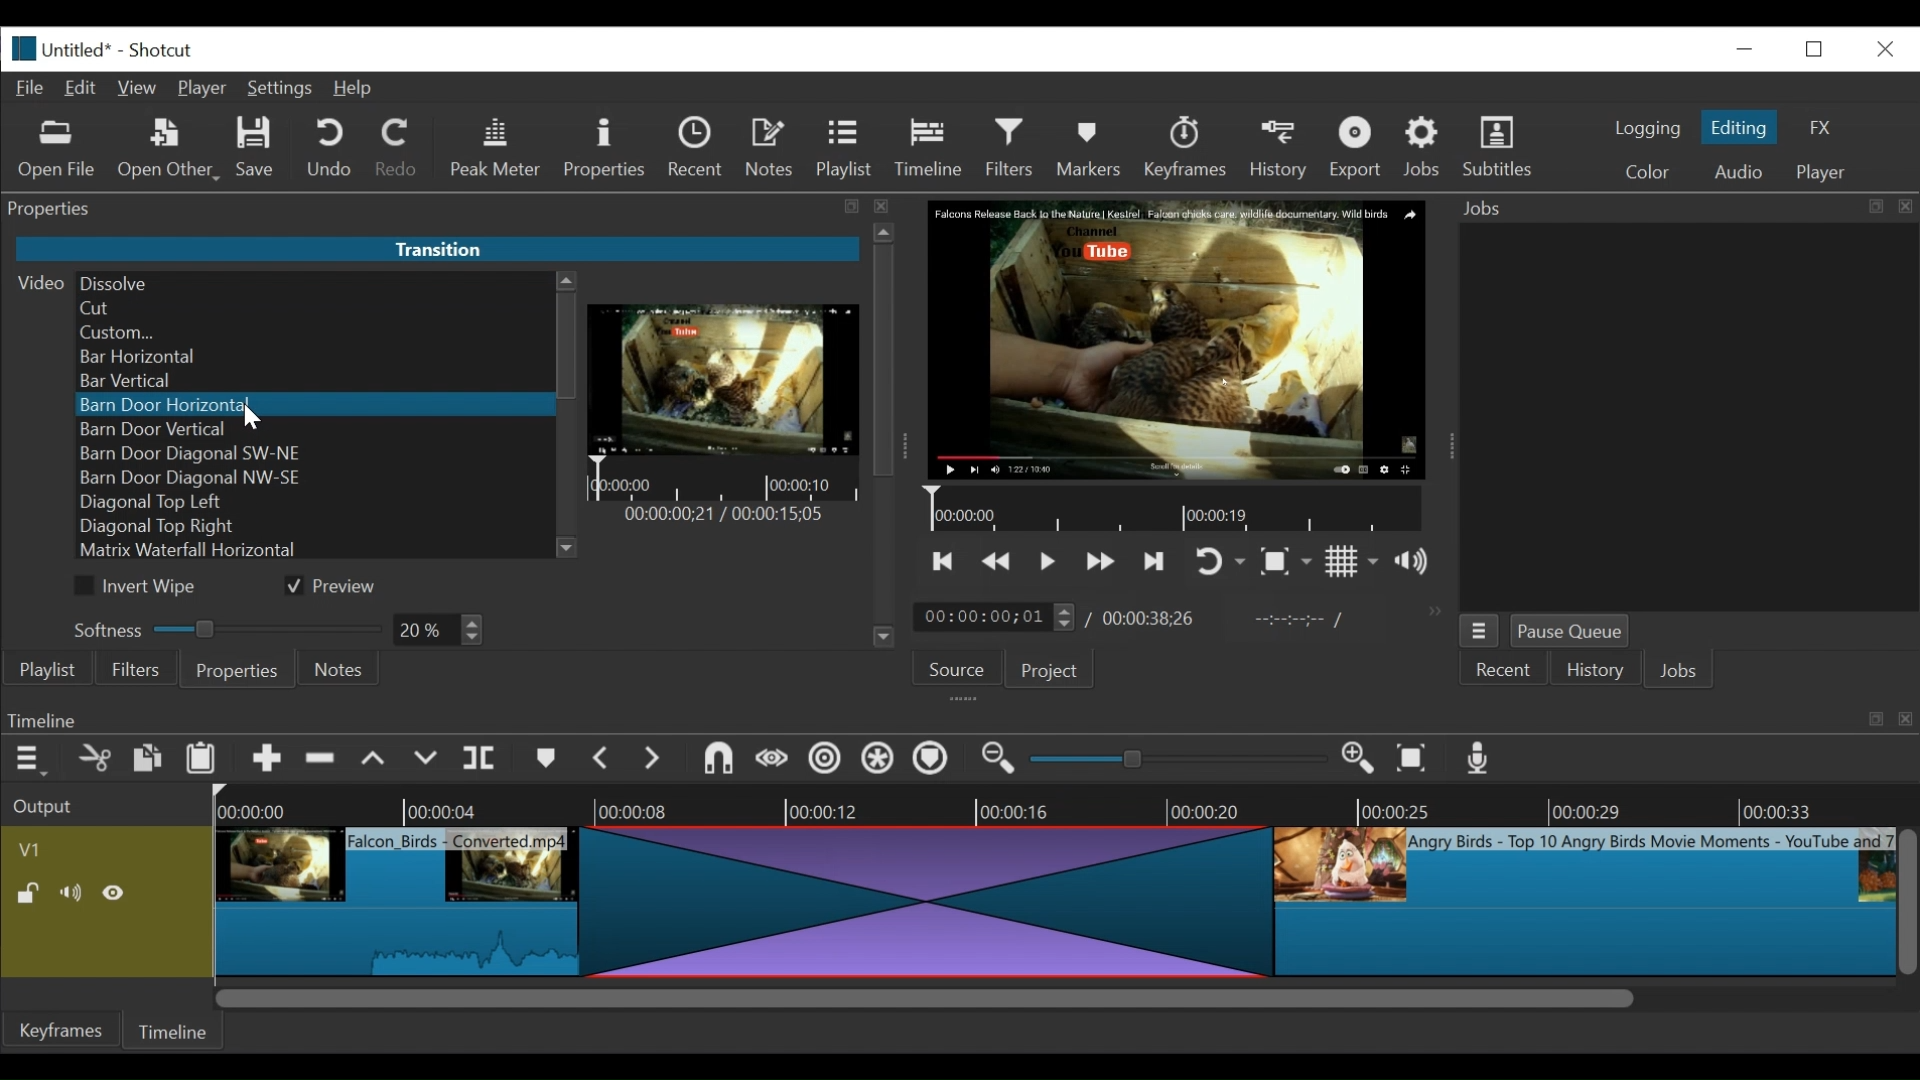  What do you see at coordinates (1505, 671) in the screenshot?
I see `Recent` at bounding box center [1505, 671].